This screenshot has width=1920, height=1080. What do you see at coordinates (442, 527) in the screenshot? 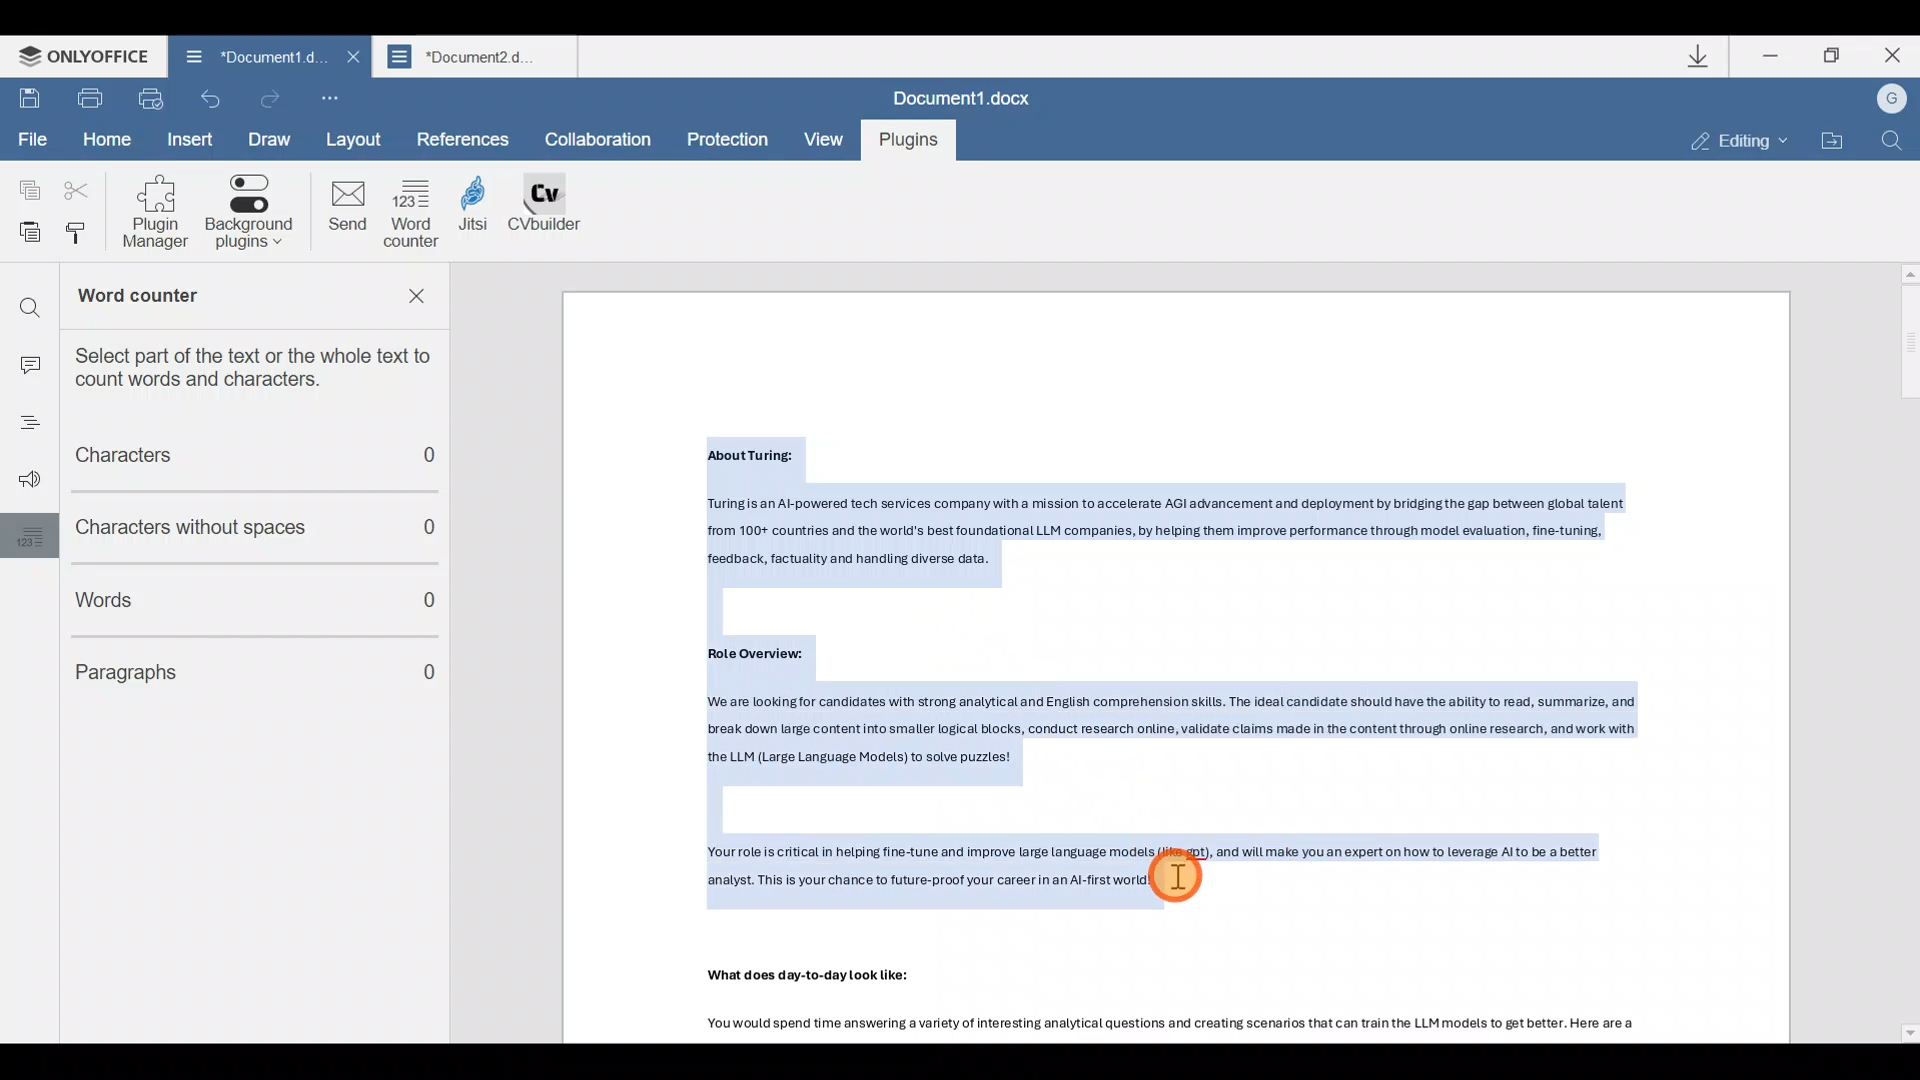
I see `0` at bounding box center [442, 527].